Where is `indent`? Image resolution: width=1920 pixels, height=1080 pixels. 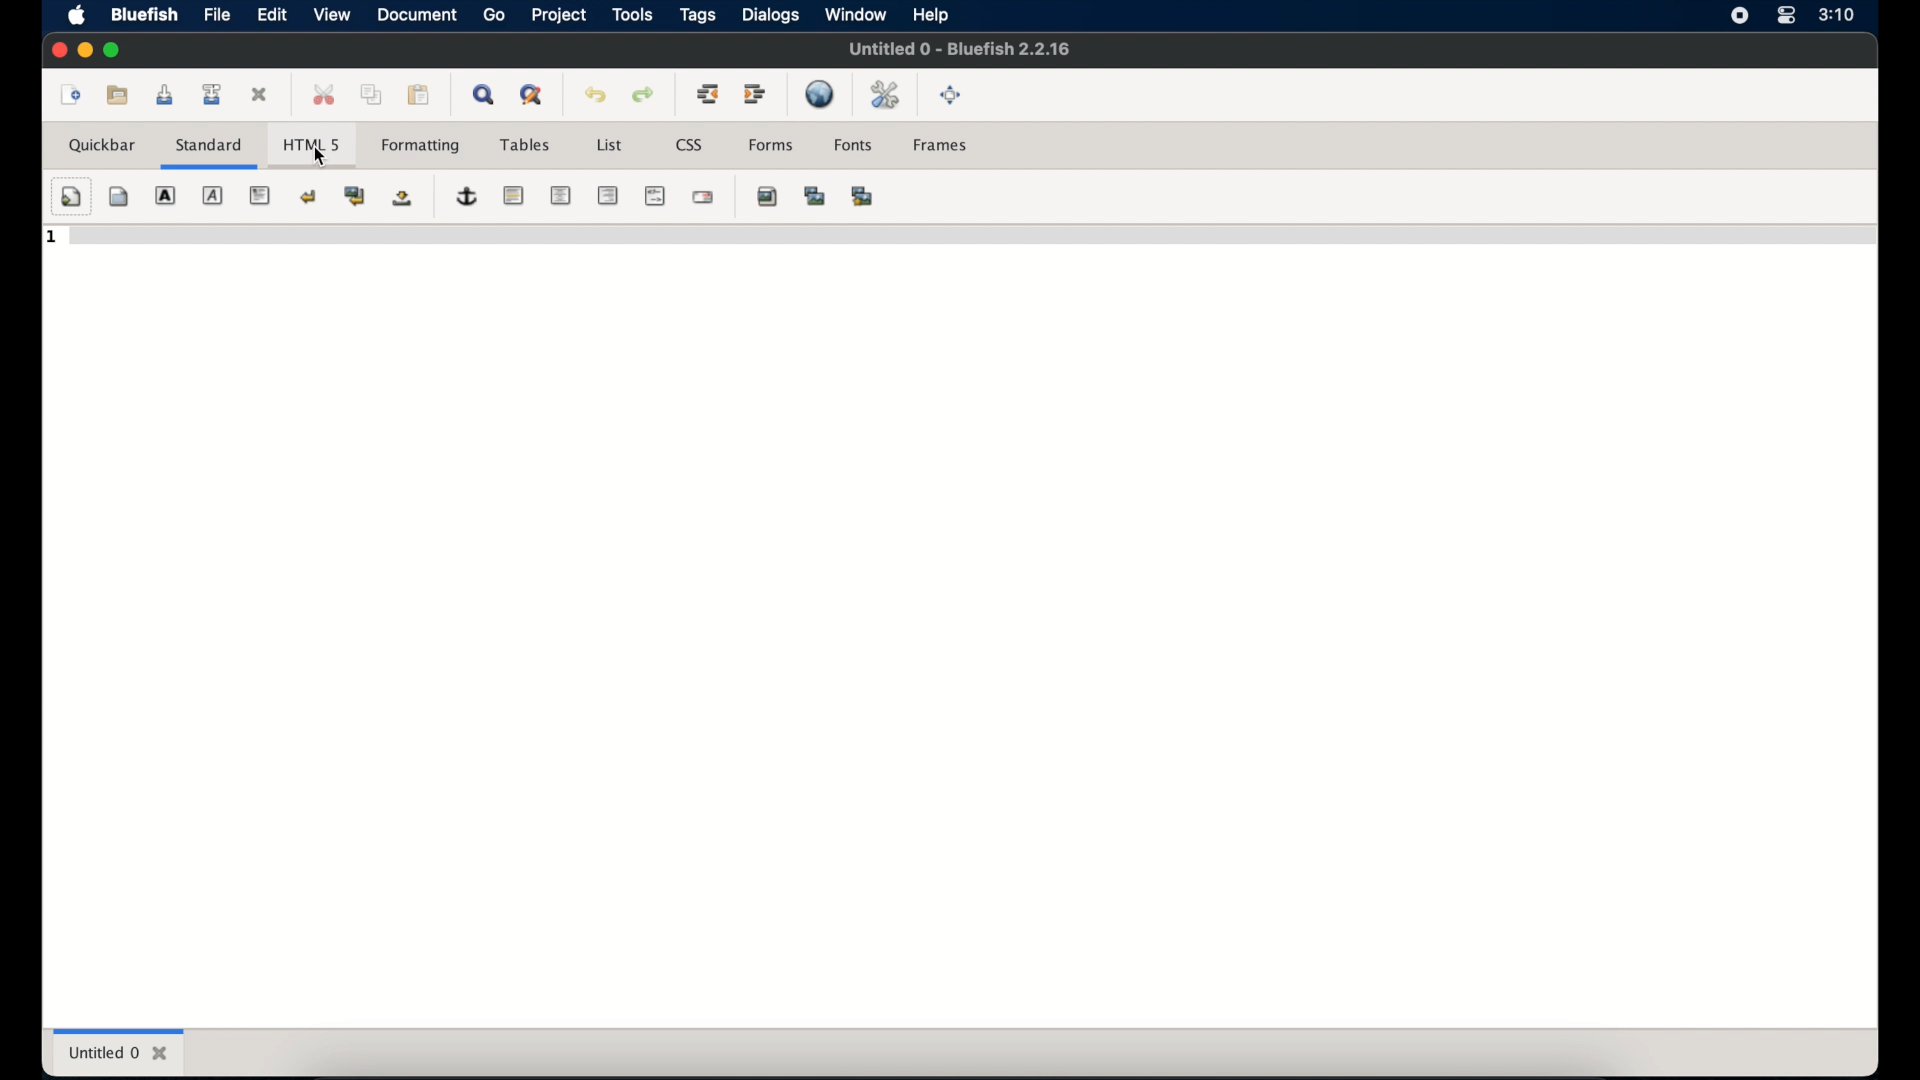
indent is located at coordinates (756, 94).